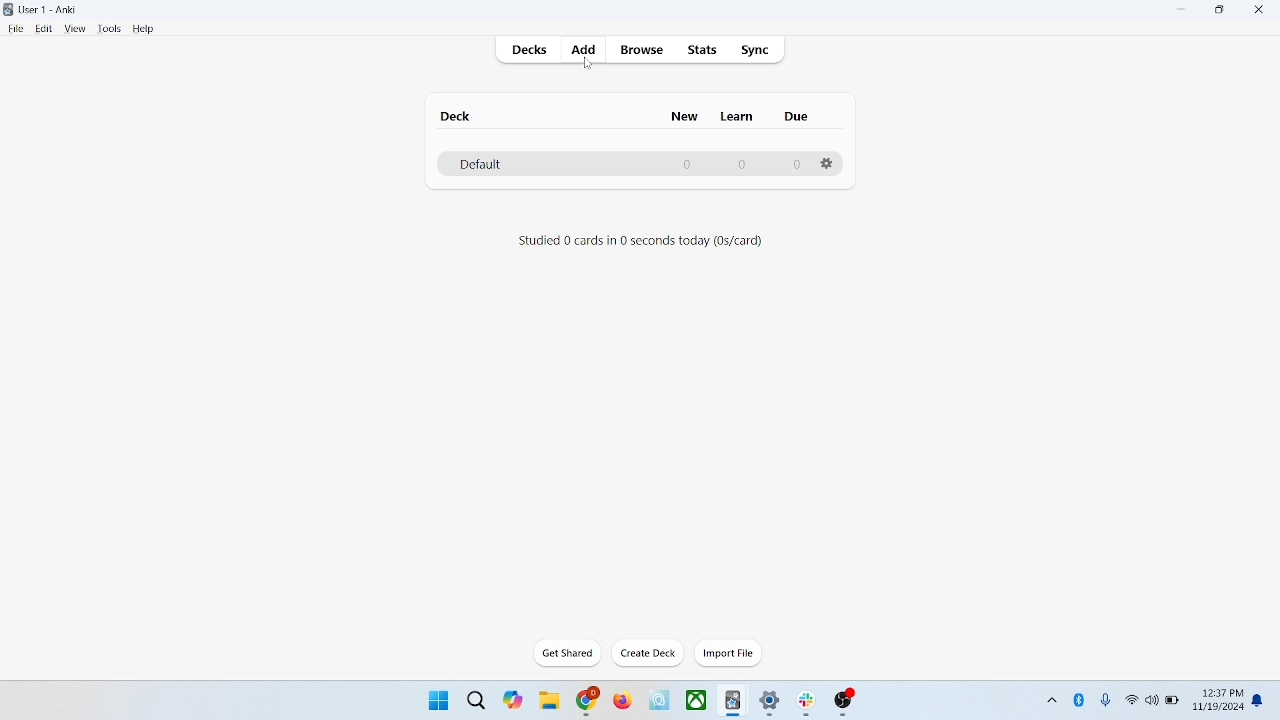 This screenshot has width=1280, height=720. Describe the element at coordinates (740, 164) in the screenshot. I see `0` at that location.